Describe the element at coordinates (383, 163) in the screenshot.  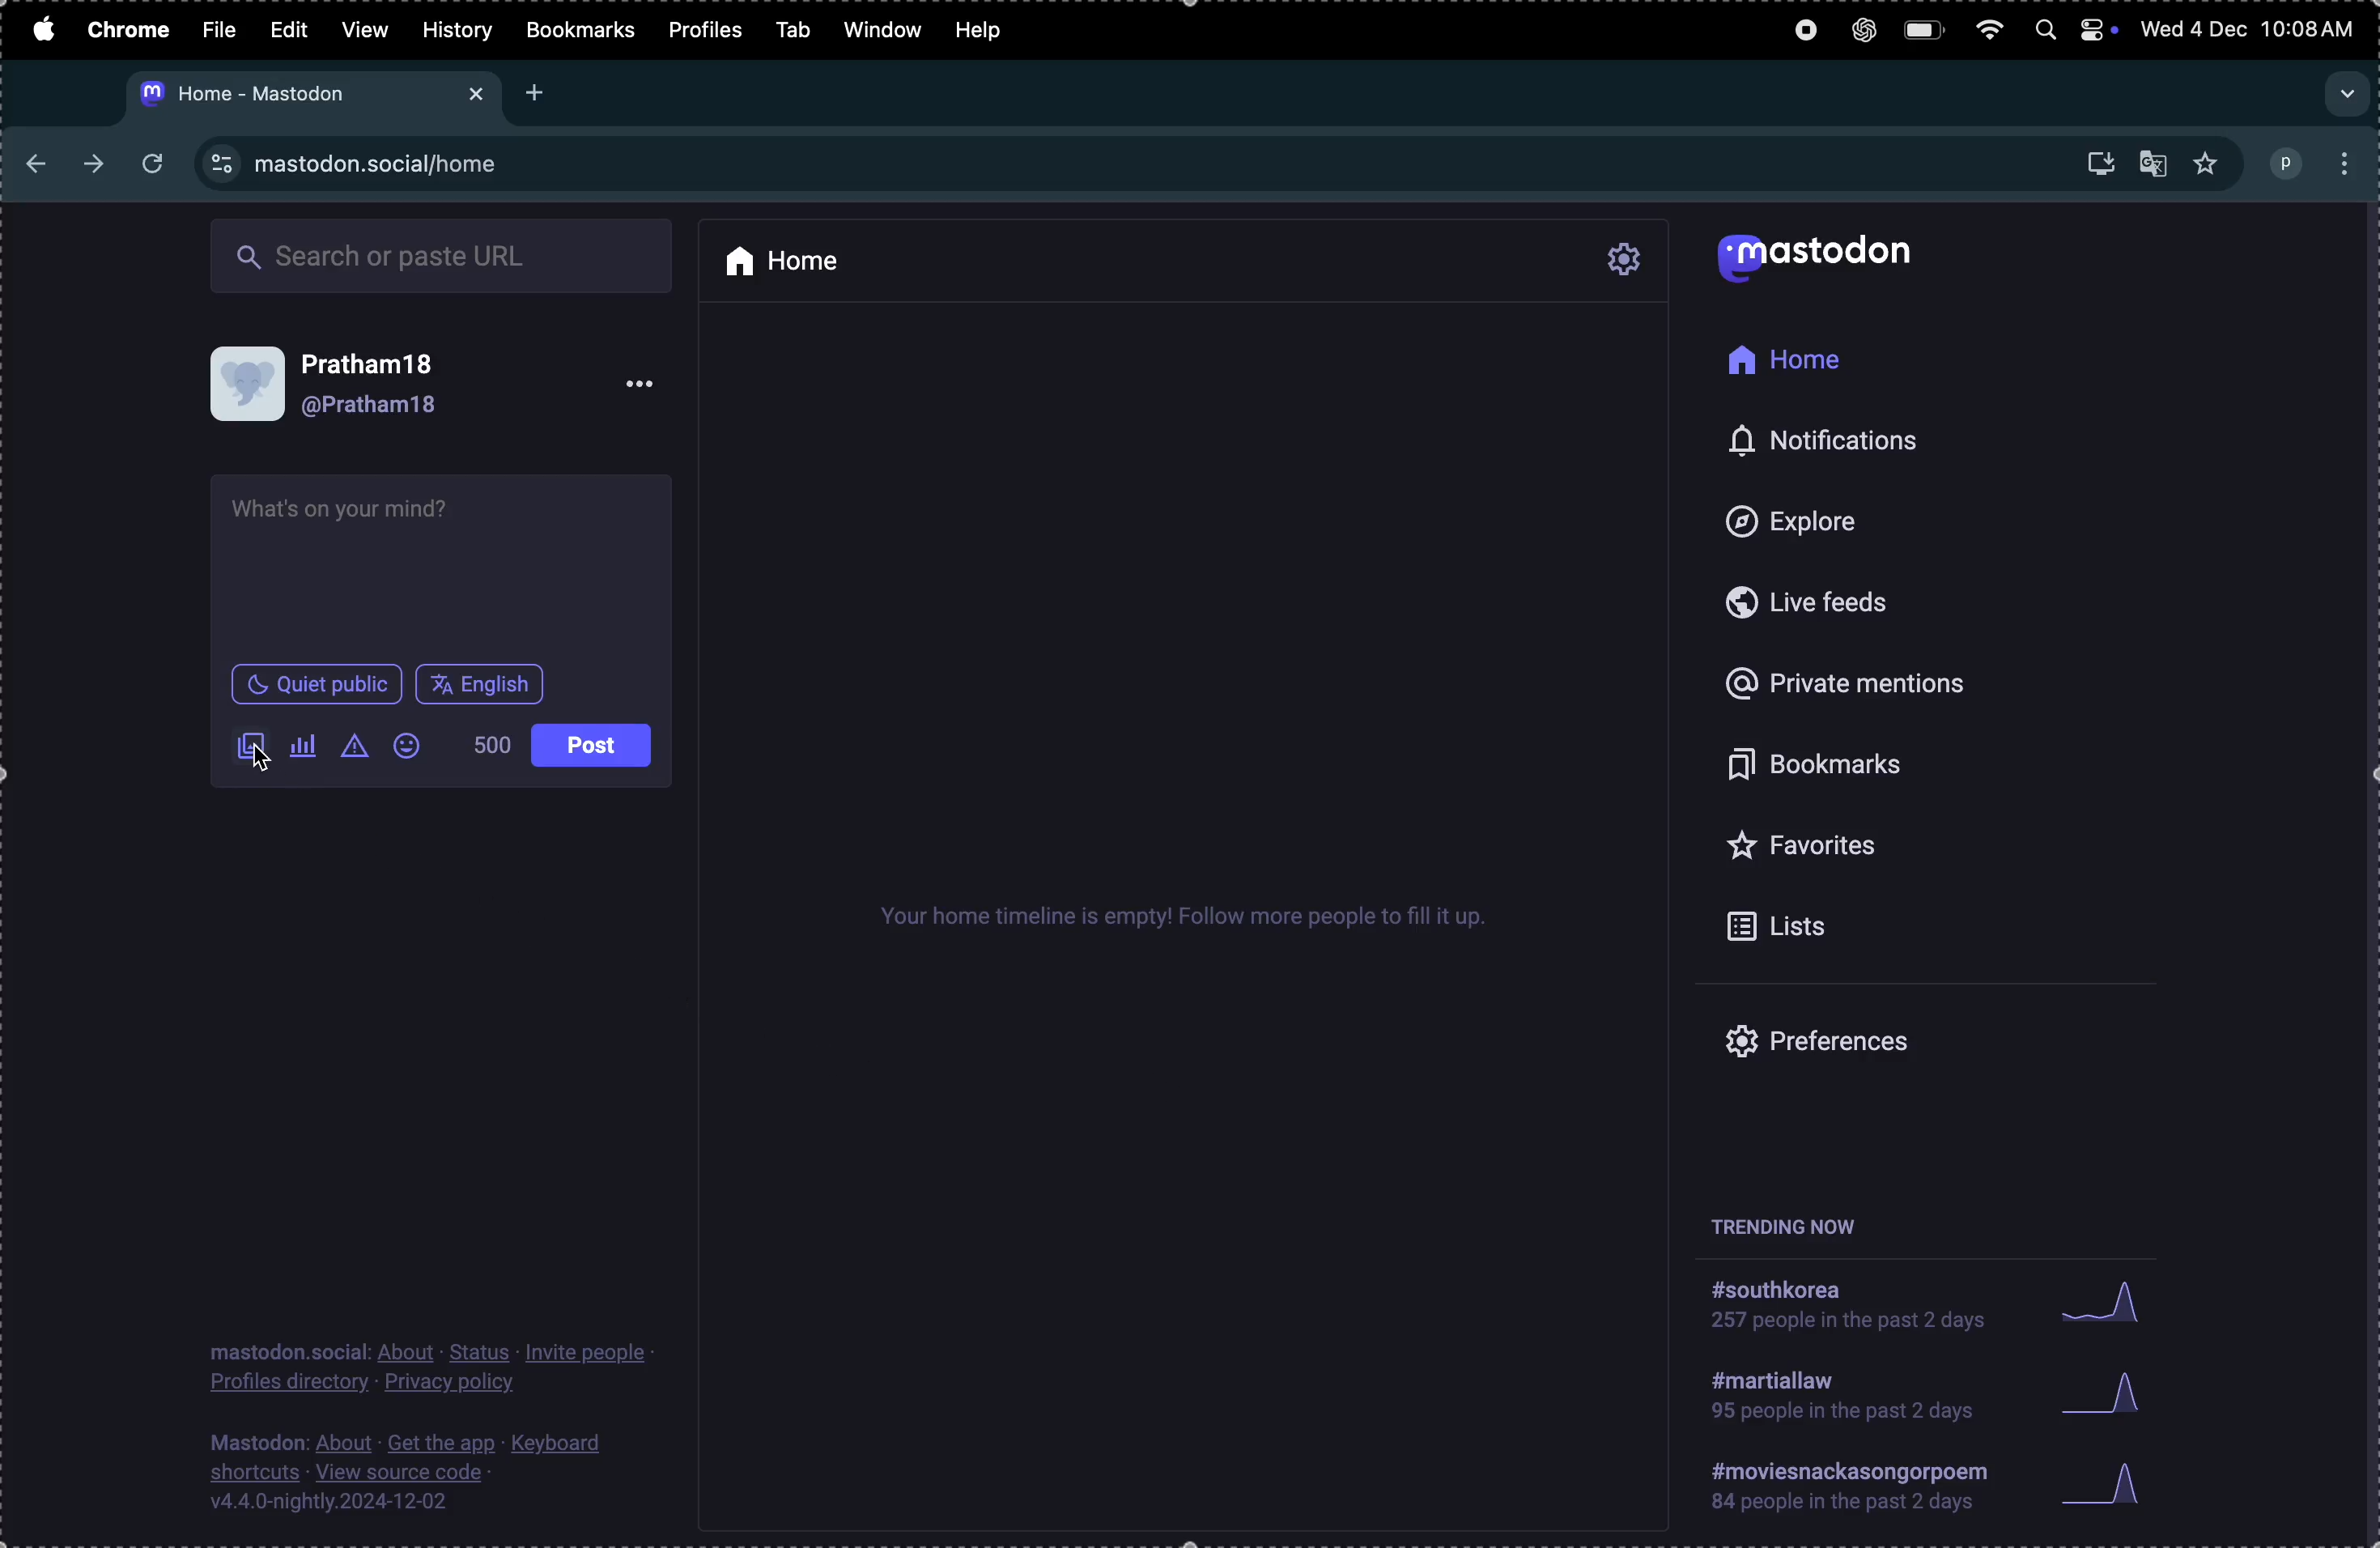
I see `Mastdon url` at that location.